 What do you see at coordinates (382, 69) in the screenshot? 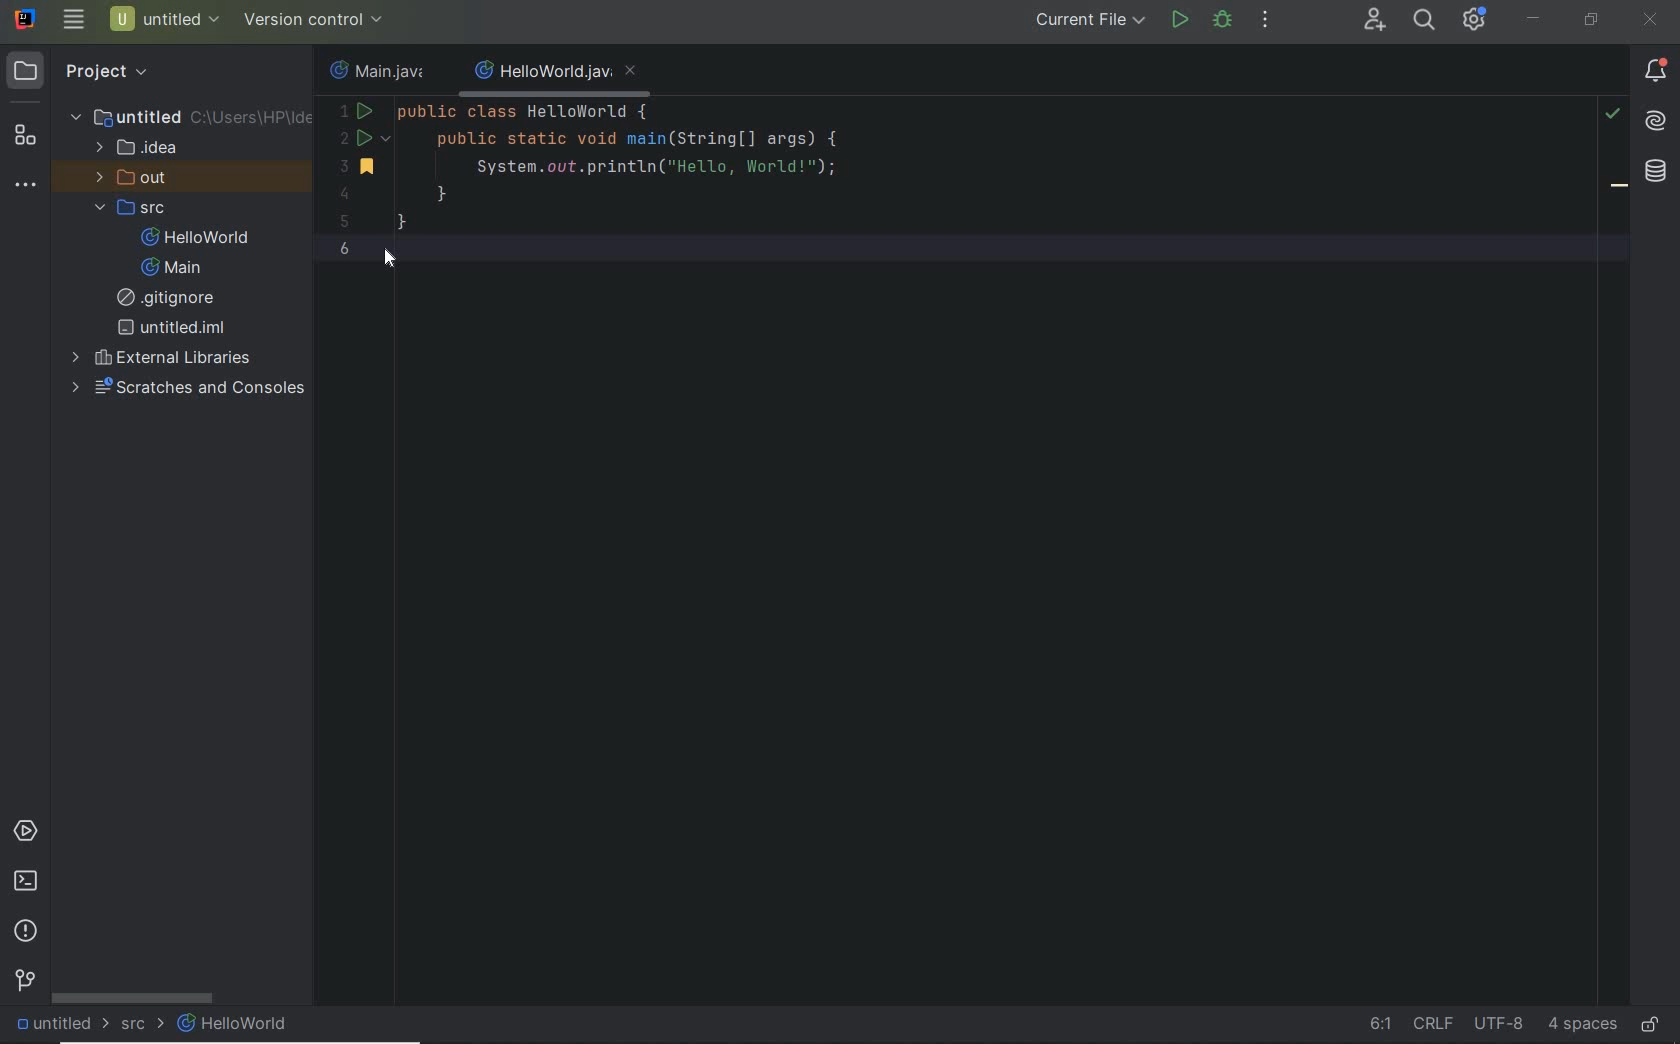
I see `file name` at bounding box center [382, 69].